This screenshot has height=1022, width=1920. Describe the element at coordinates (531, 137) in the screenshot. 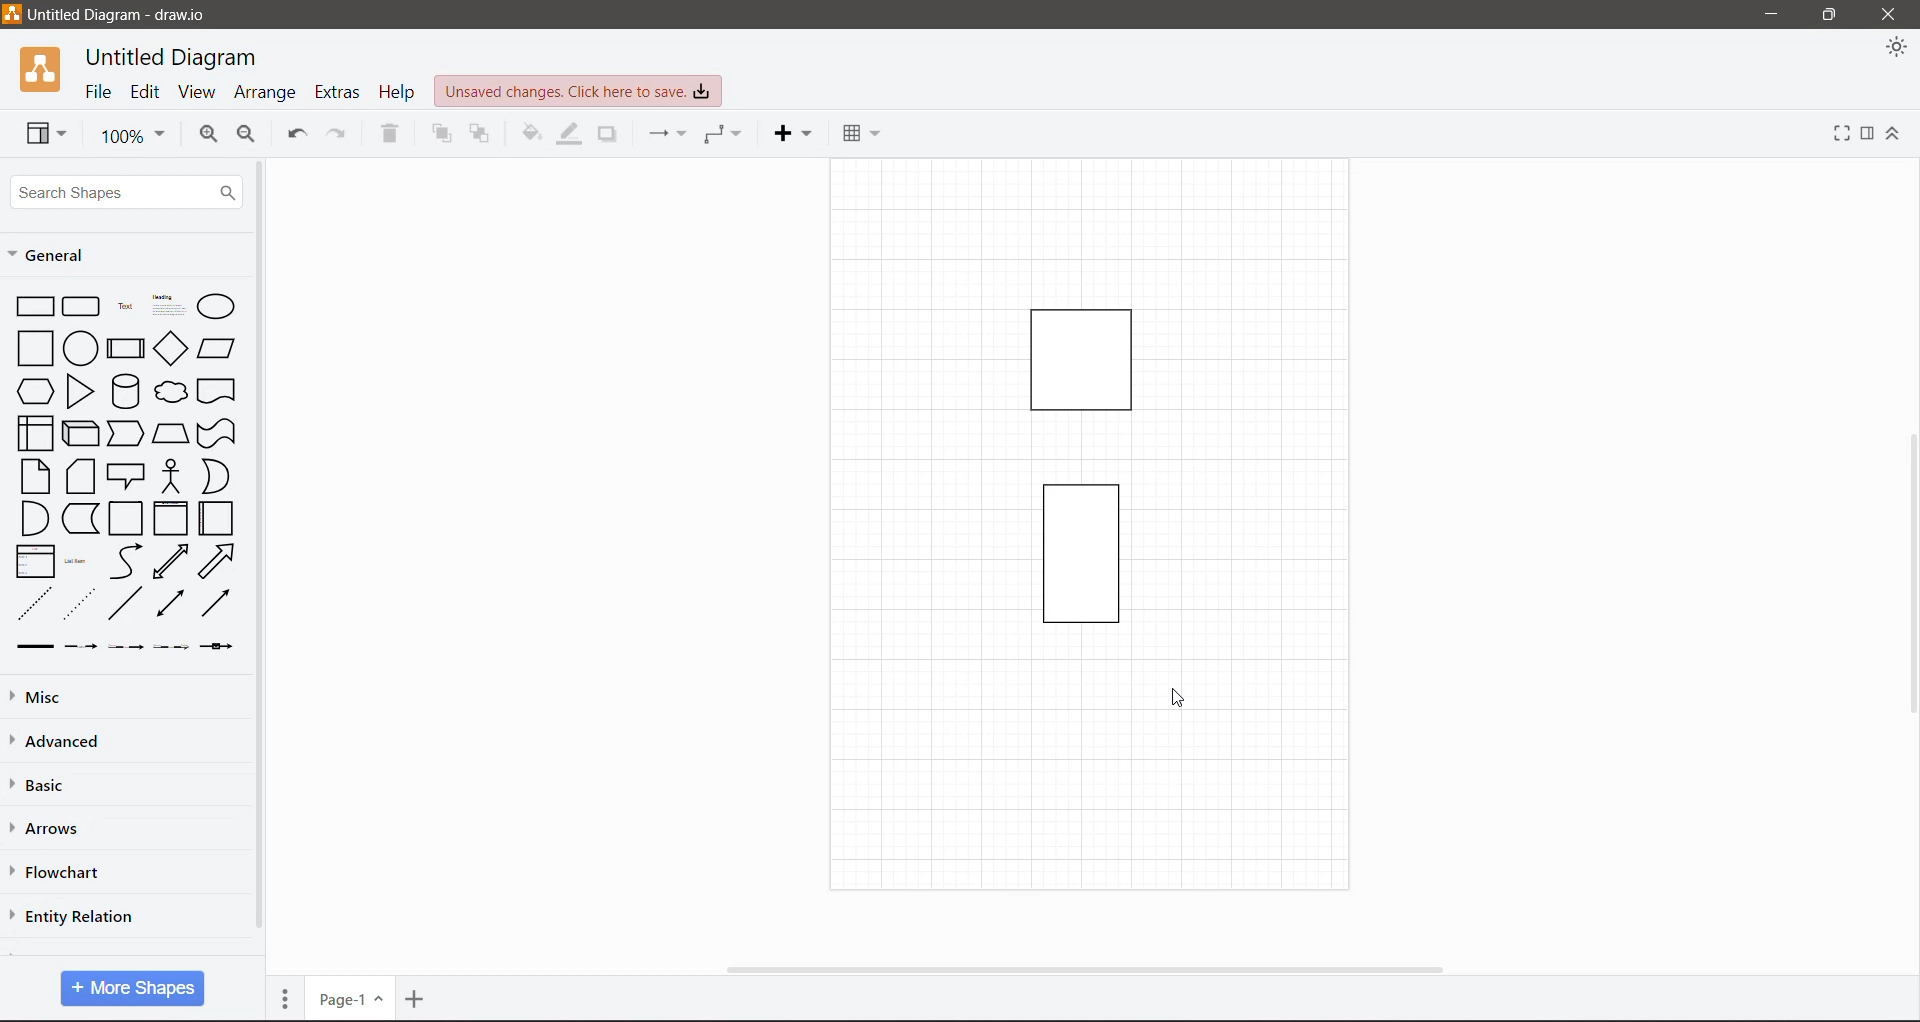

I see `Fill Color` at that location.